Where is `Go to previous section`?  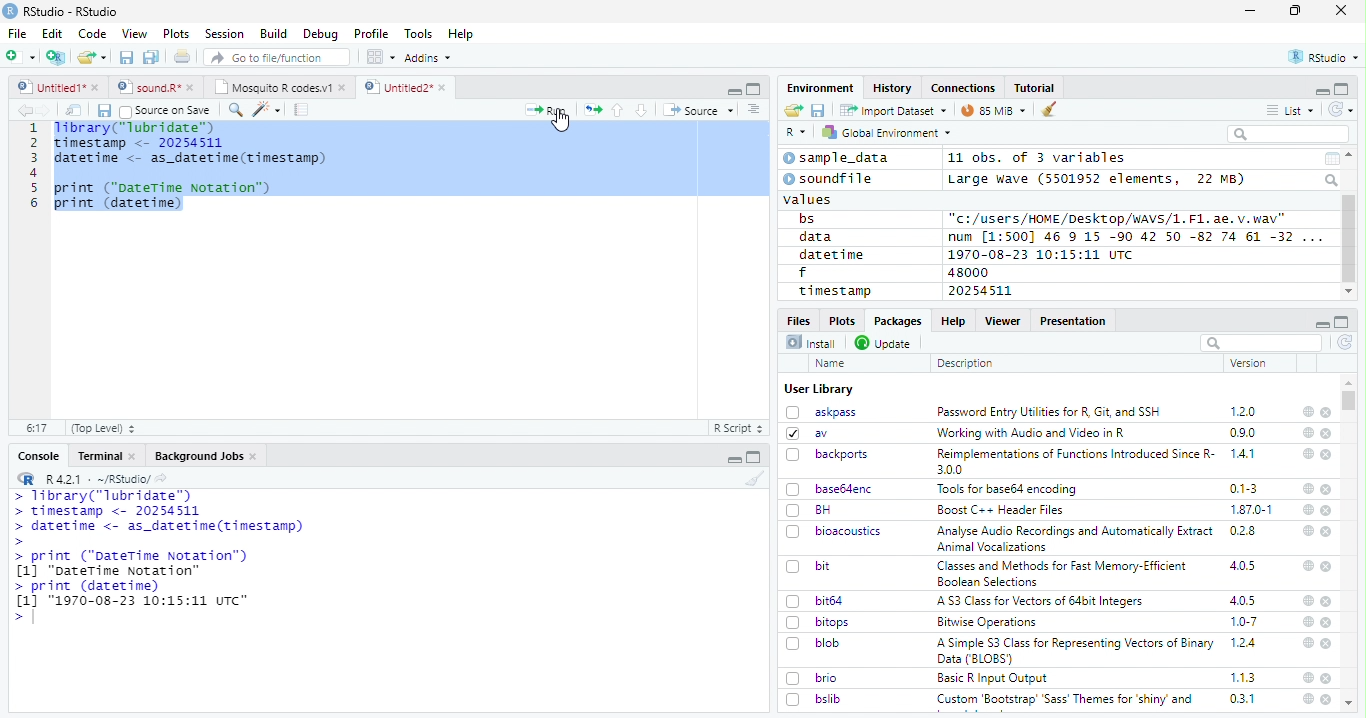 Go to previous section is located at coordinates (619, 110).